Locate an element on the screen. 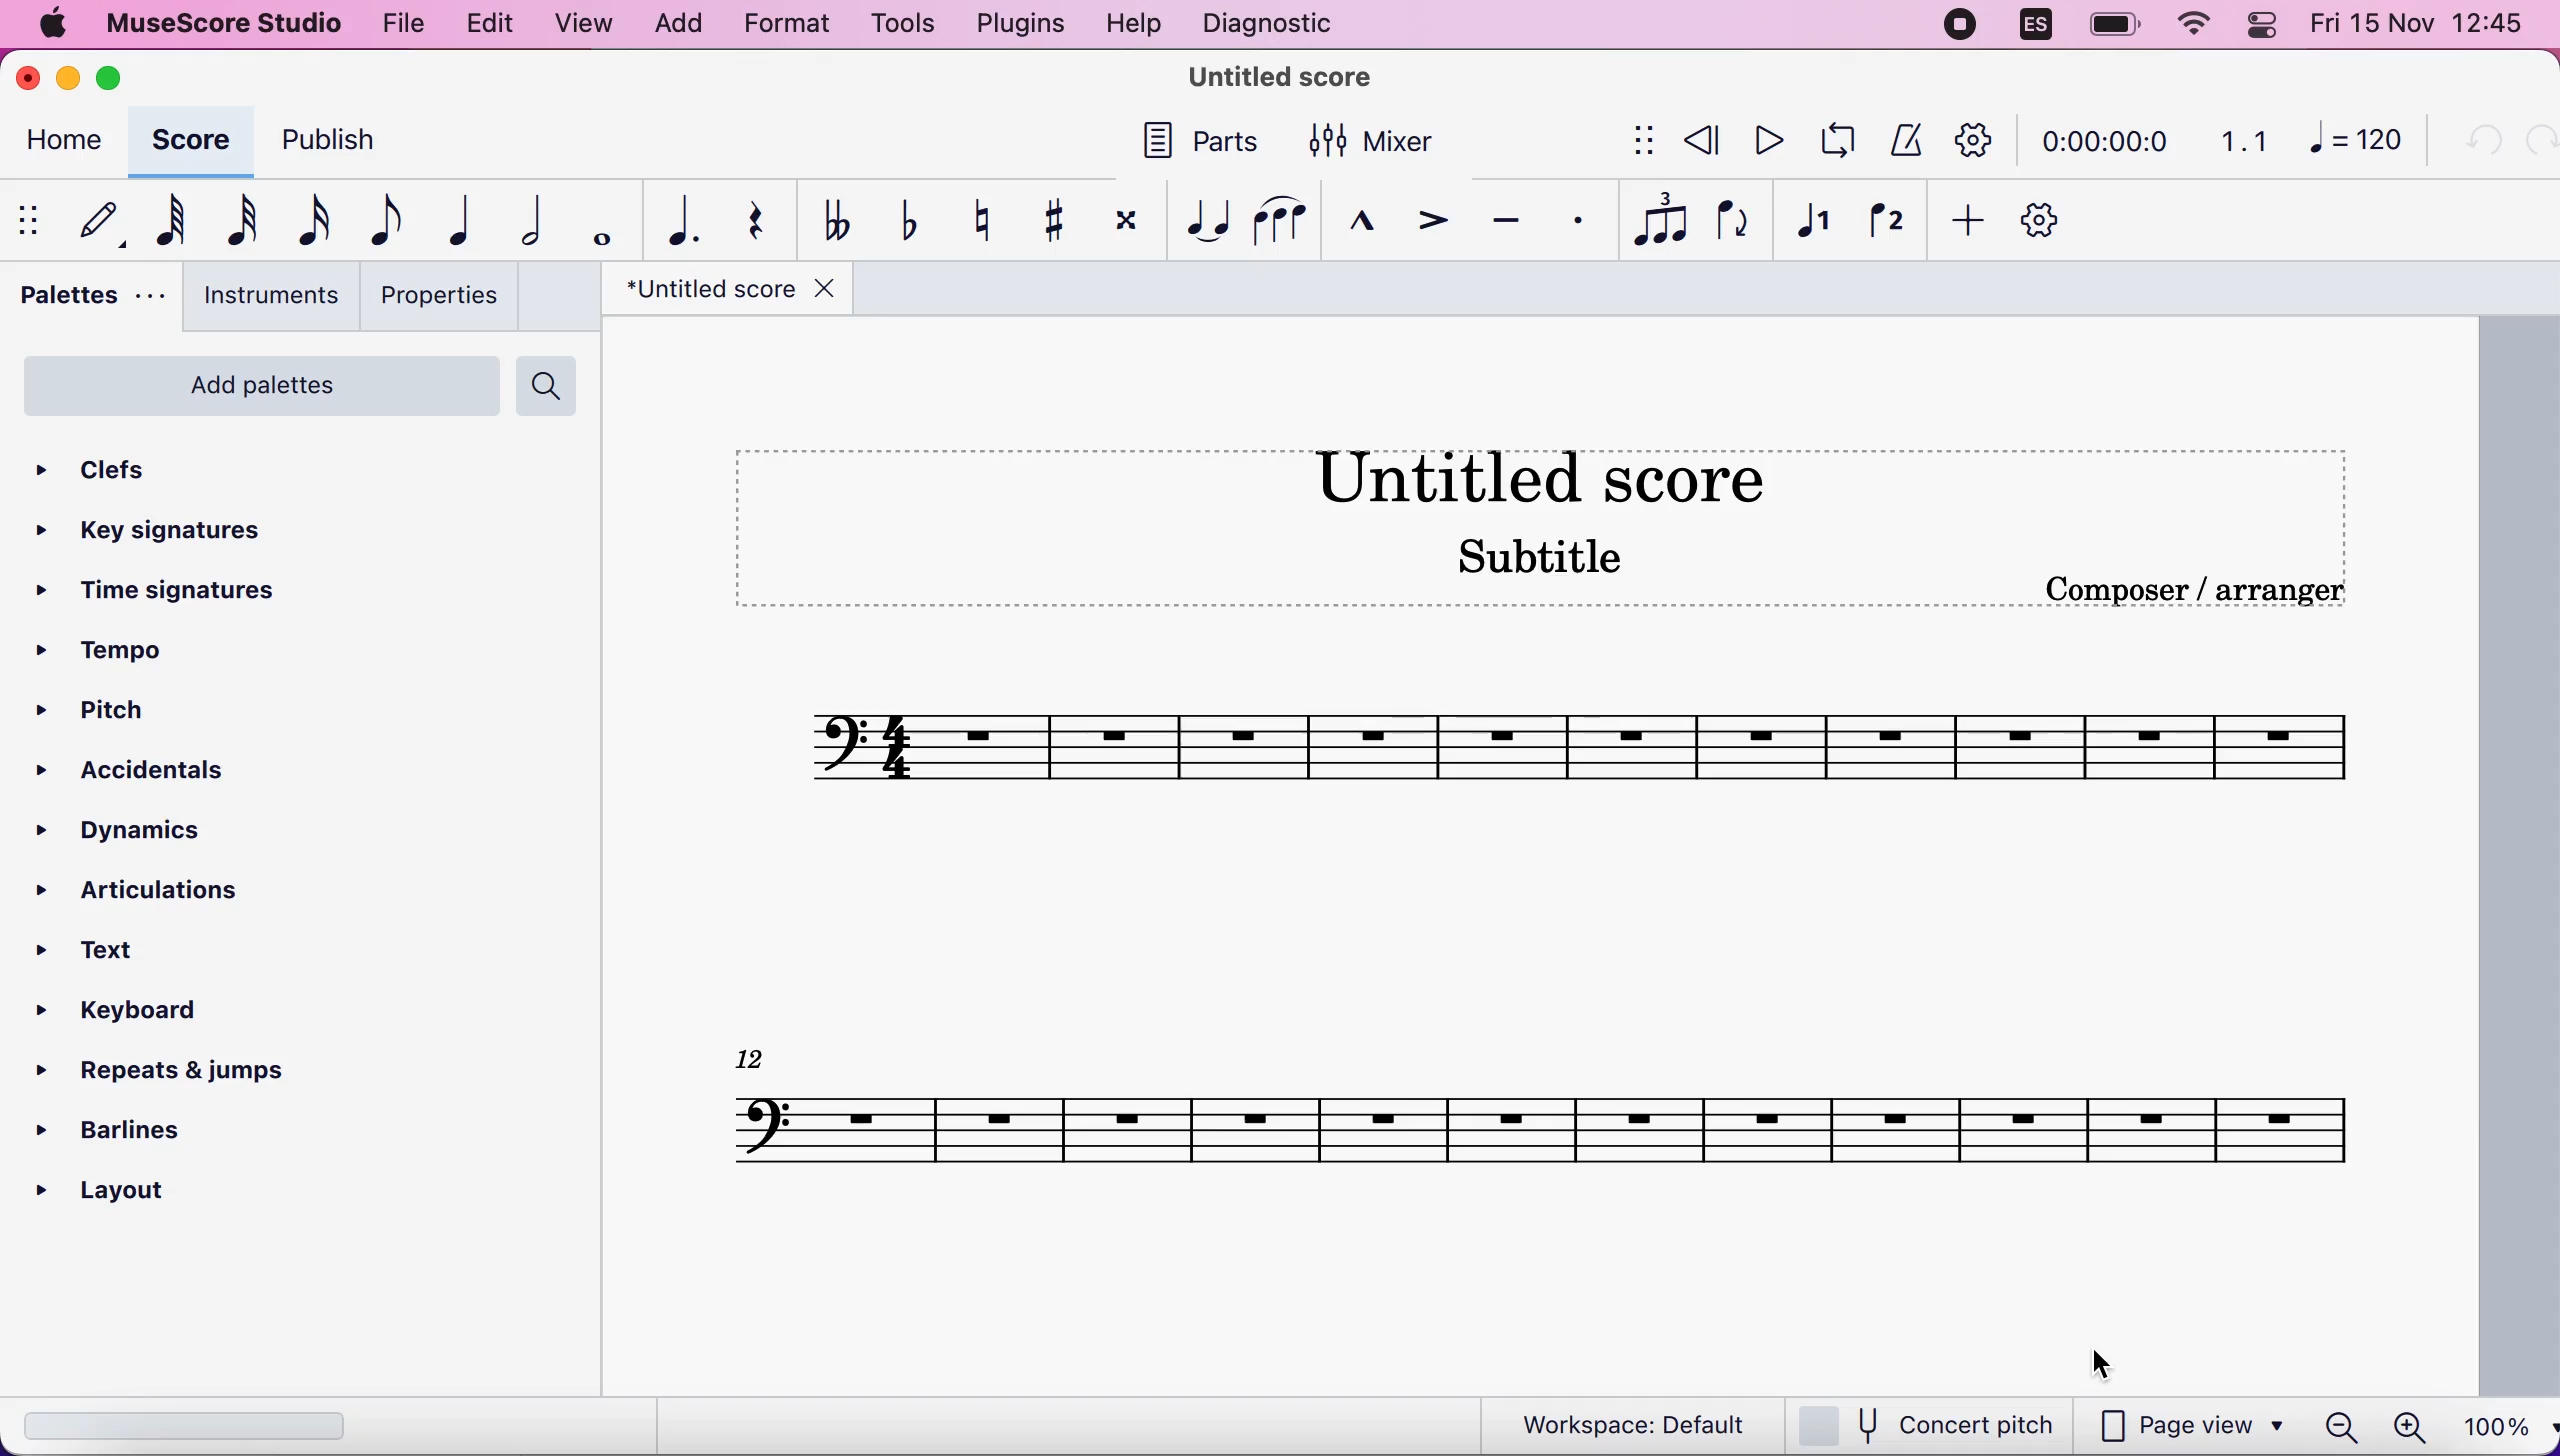 This screenshot has height=1456, width=2560. recording stopped is located at coordinates (1958, 25).